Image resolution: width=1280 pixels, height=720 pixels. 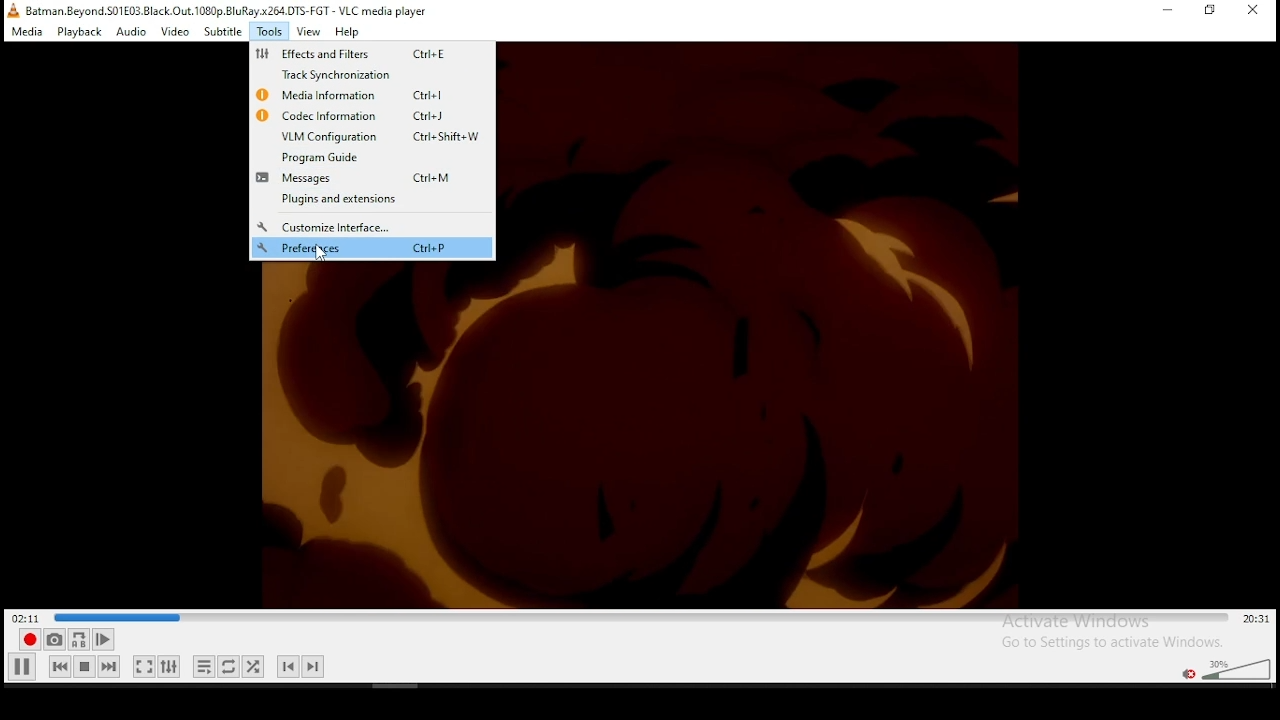 What do you see at coordinates (204, 666) in the screenshot?
I see `toggle playlist` at bounding box center [204, 666].